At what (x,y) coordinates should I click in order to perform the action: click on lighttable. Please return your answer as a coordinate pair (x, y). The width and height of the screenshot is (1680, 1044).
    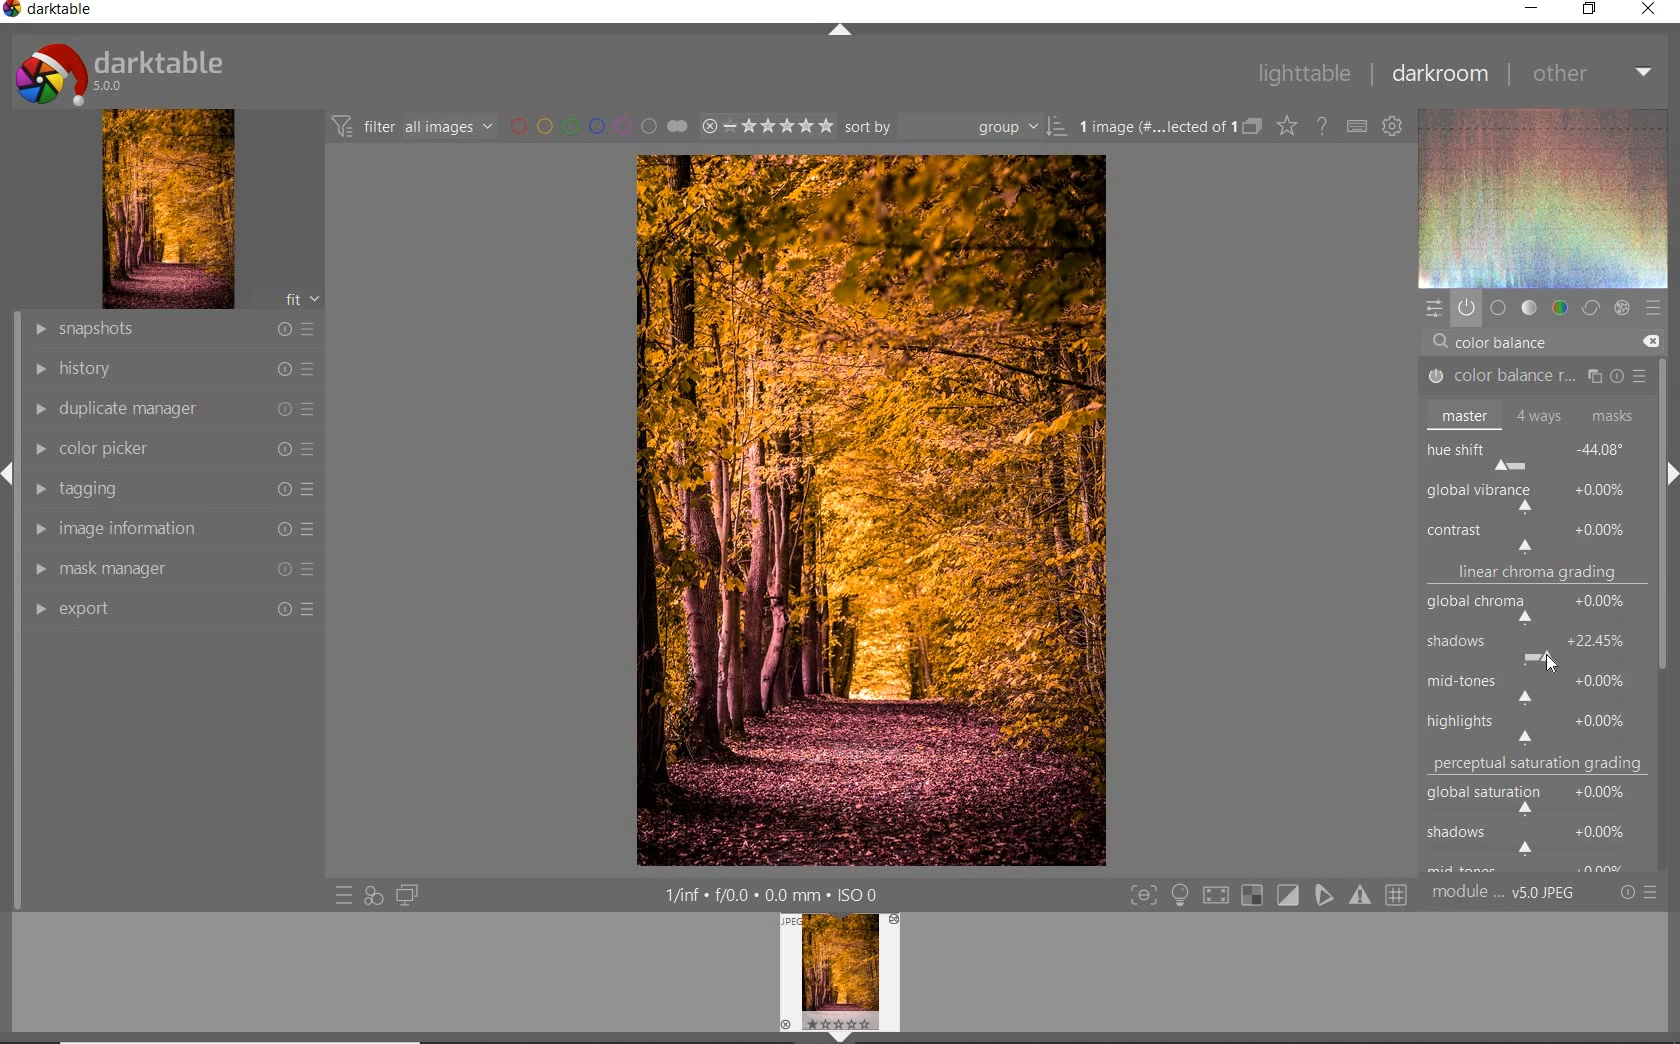
    Looking at the image, I should click on (1304, 75).